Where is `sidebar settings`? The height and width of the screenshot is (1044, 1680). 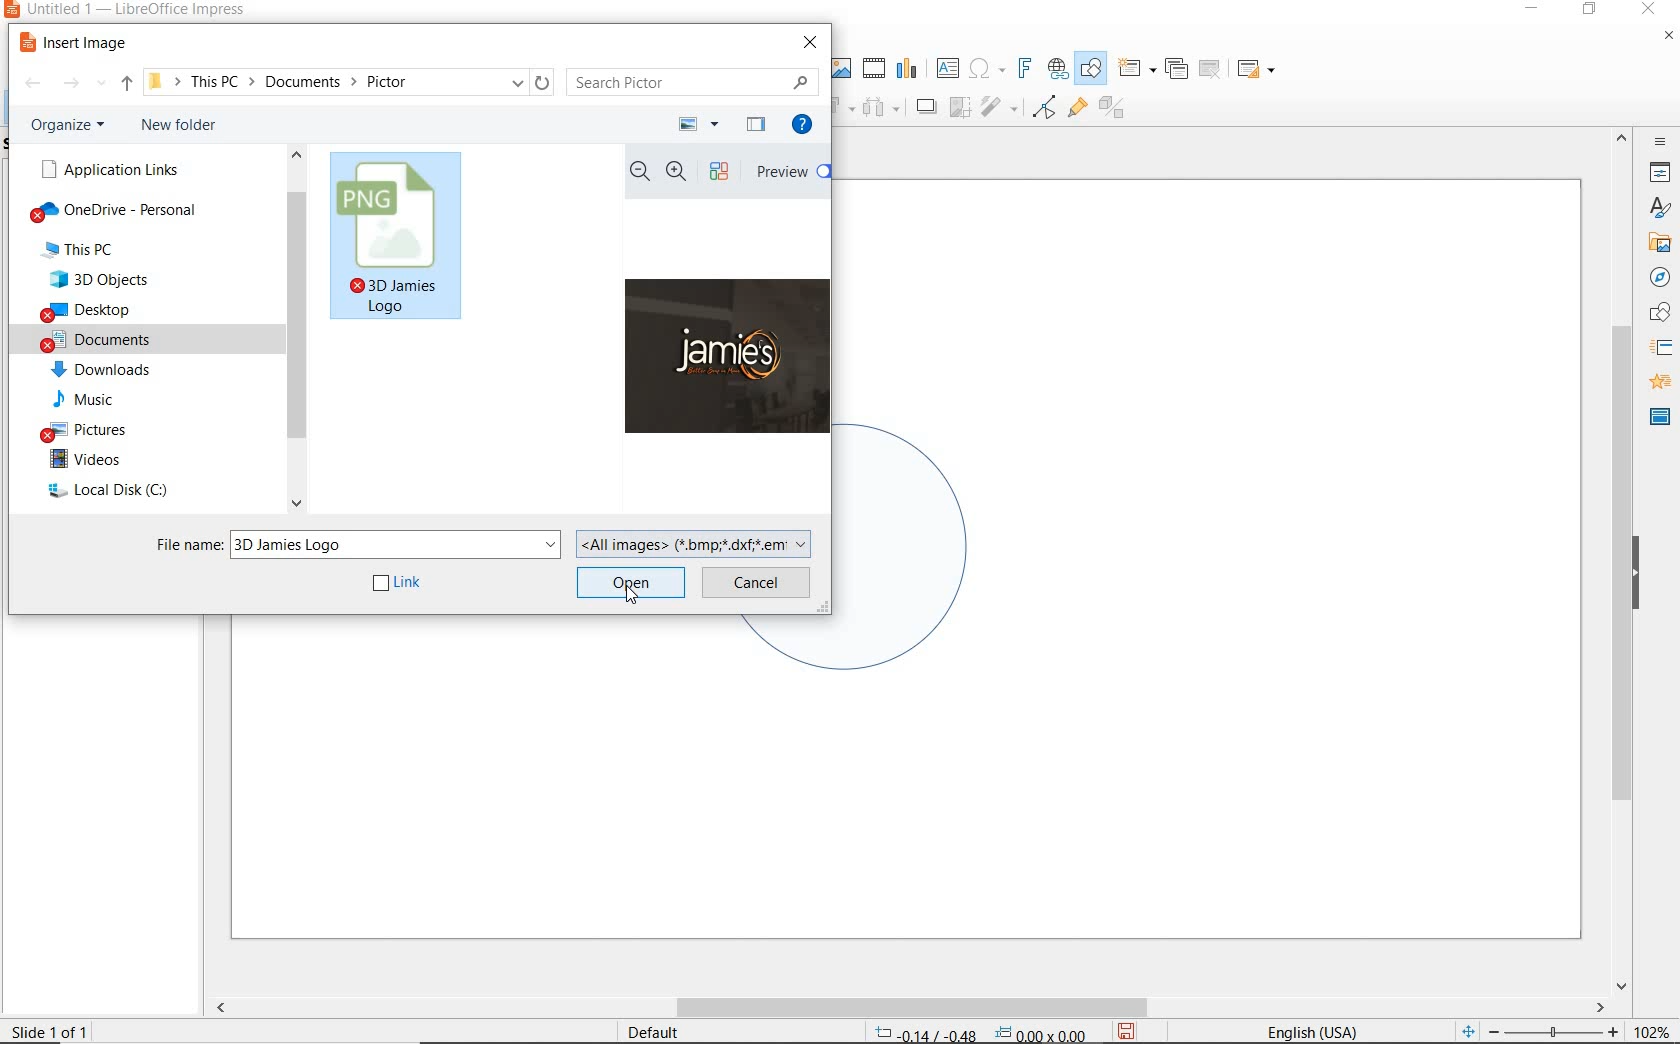
sidebar settings is located at coordinates (1658, 142).